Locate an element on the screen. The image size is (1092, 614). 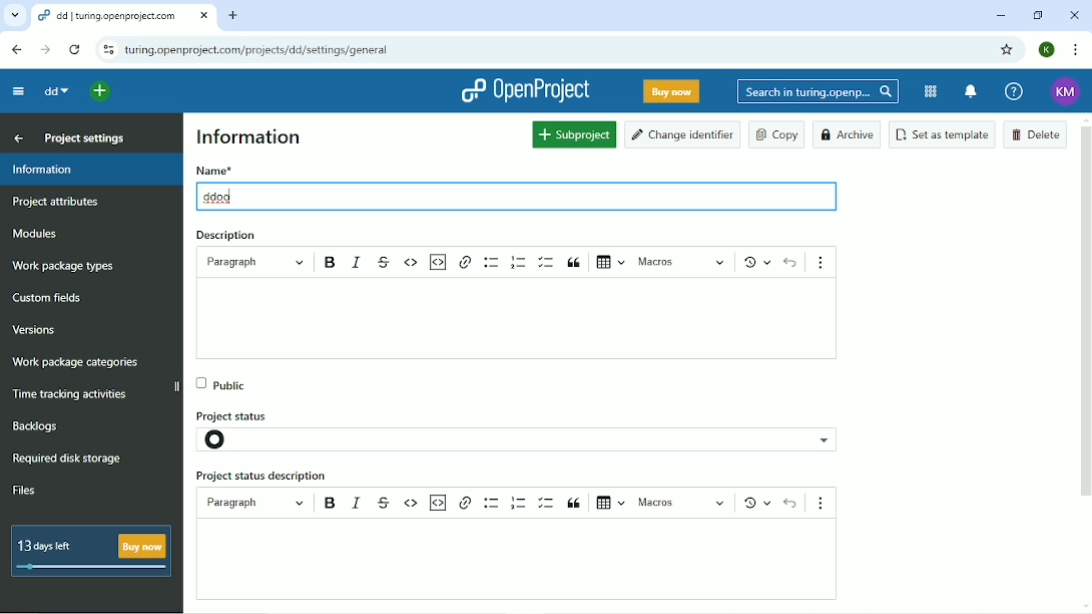
Reload this page is located at coordinates (75, 50).